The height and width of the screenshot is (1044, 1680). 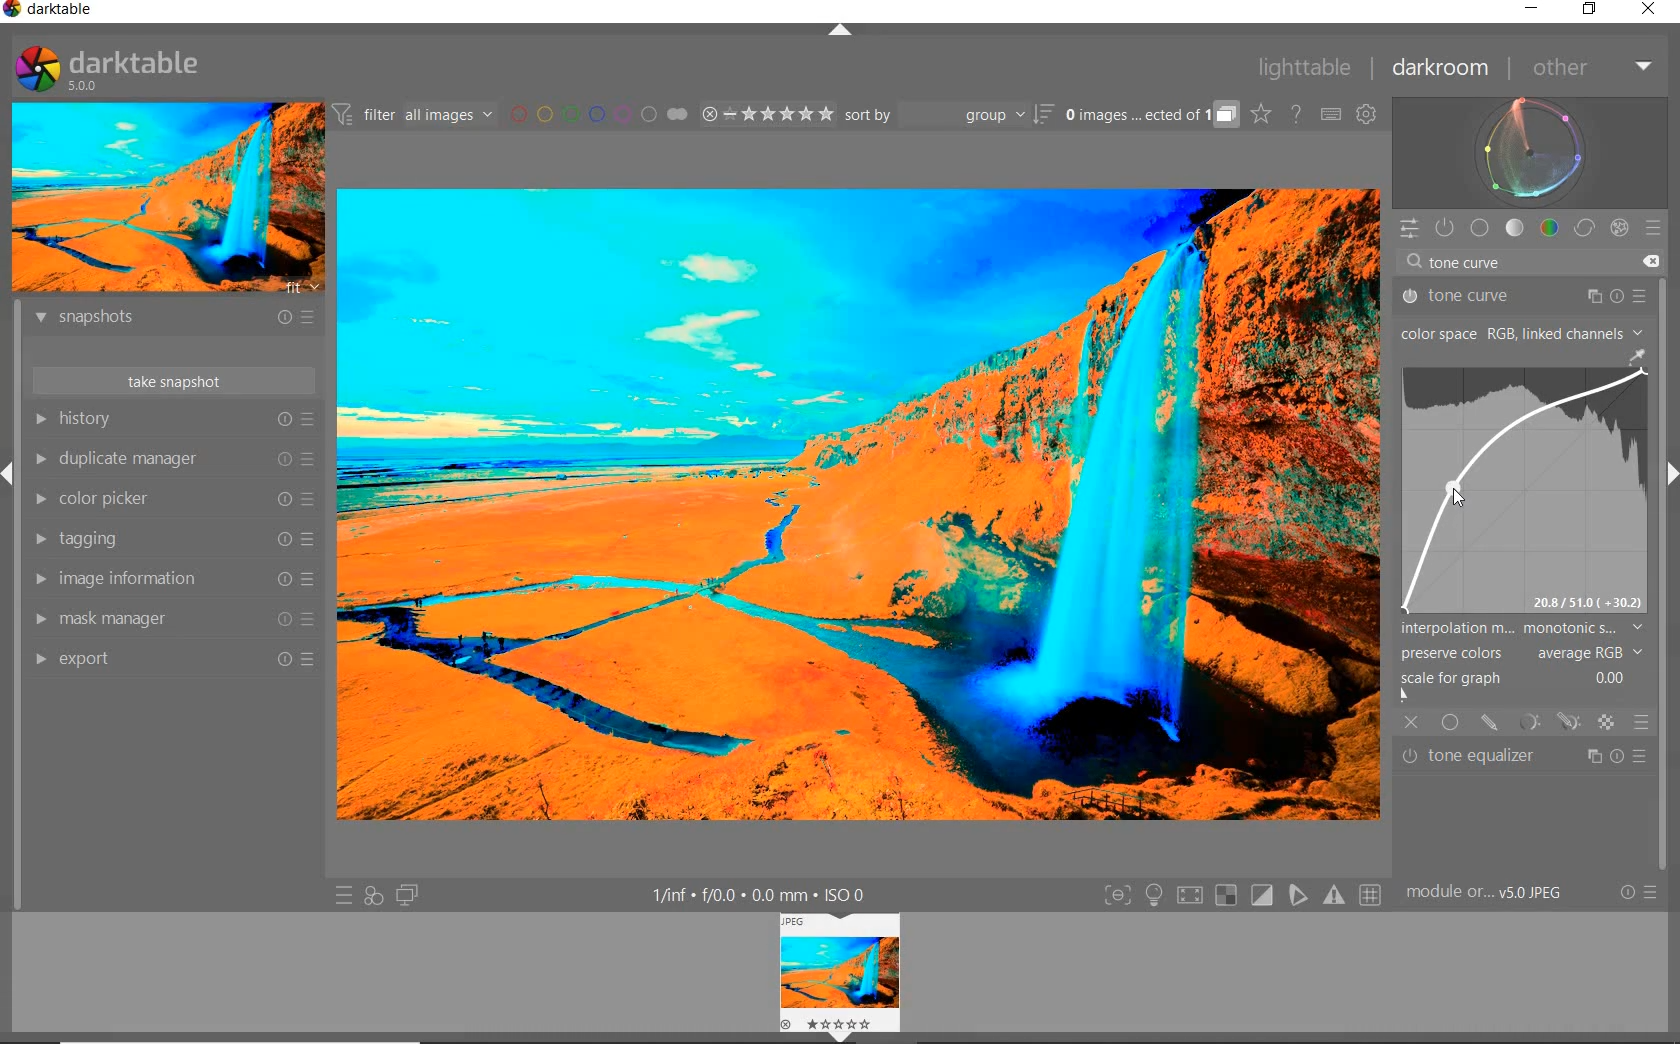 What do you see at coordinates (1655, 225) in the screenshot?
I see `preset` at bounding box center [1655, 225].